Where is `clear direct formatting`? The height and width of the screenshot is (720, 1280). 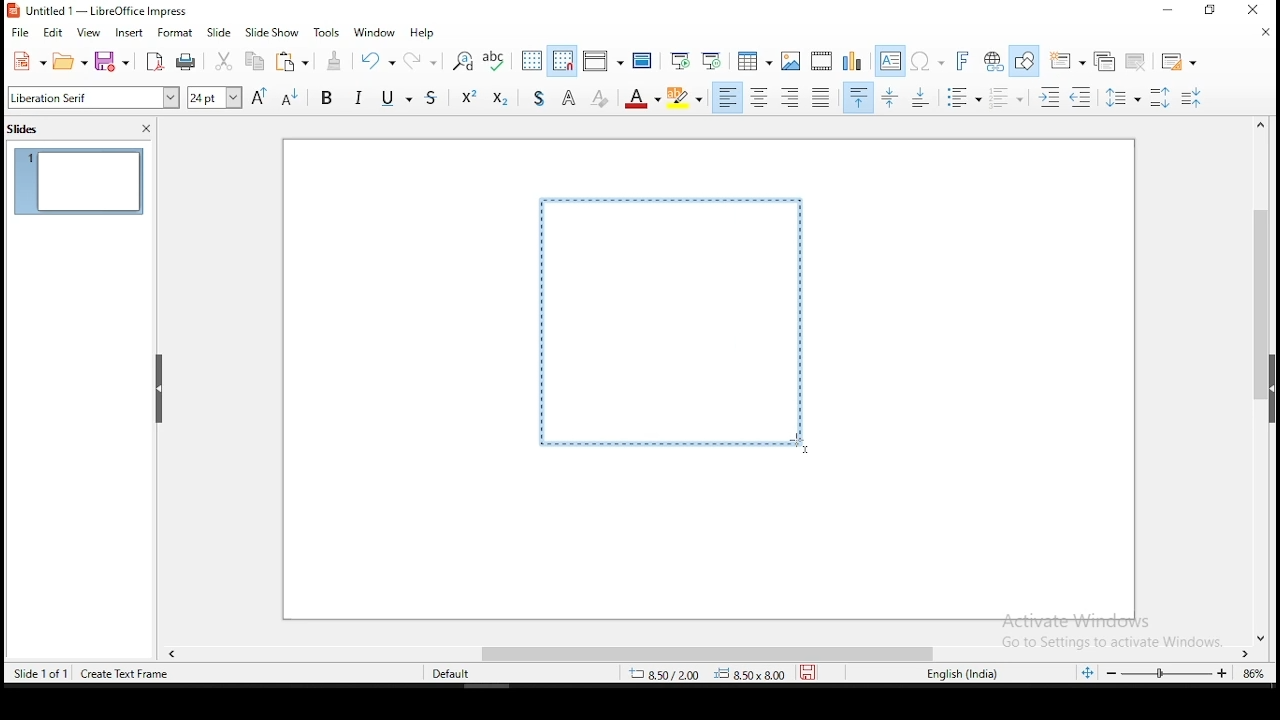 clear direct formatting is located at coordinates (599, 99).